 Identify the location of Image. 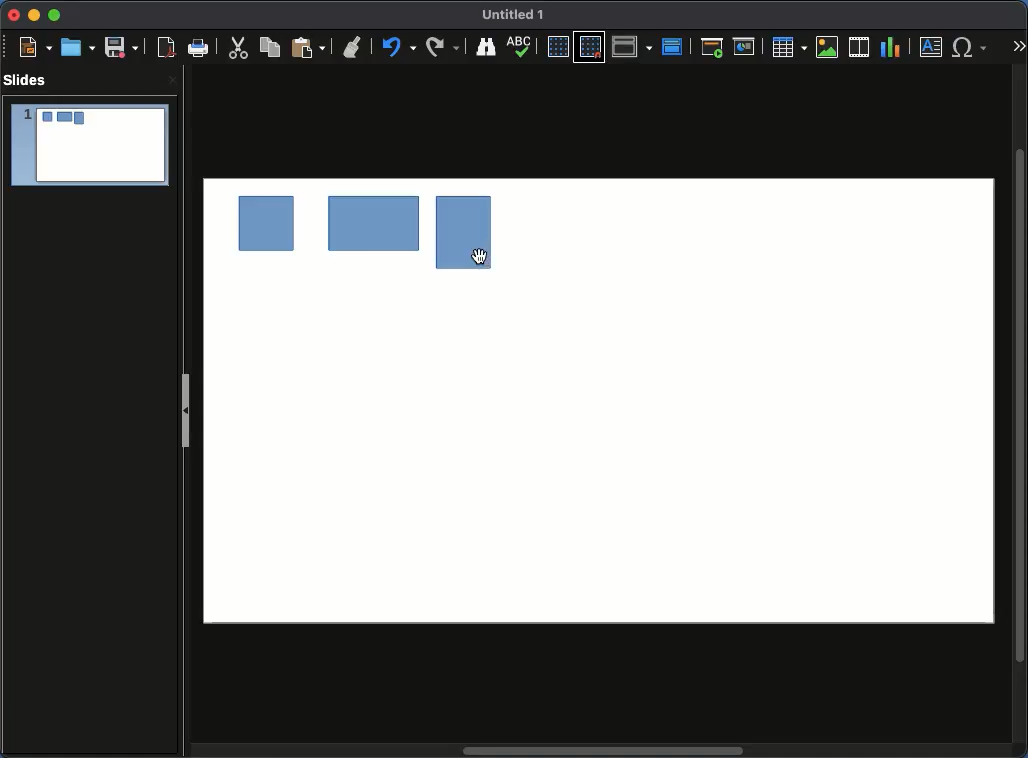
(829, 48).